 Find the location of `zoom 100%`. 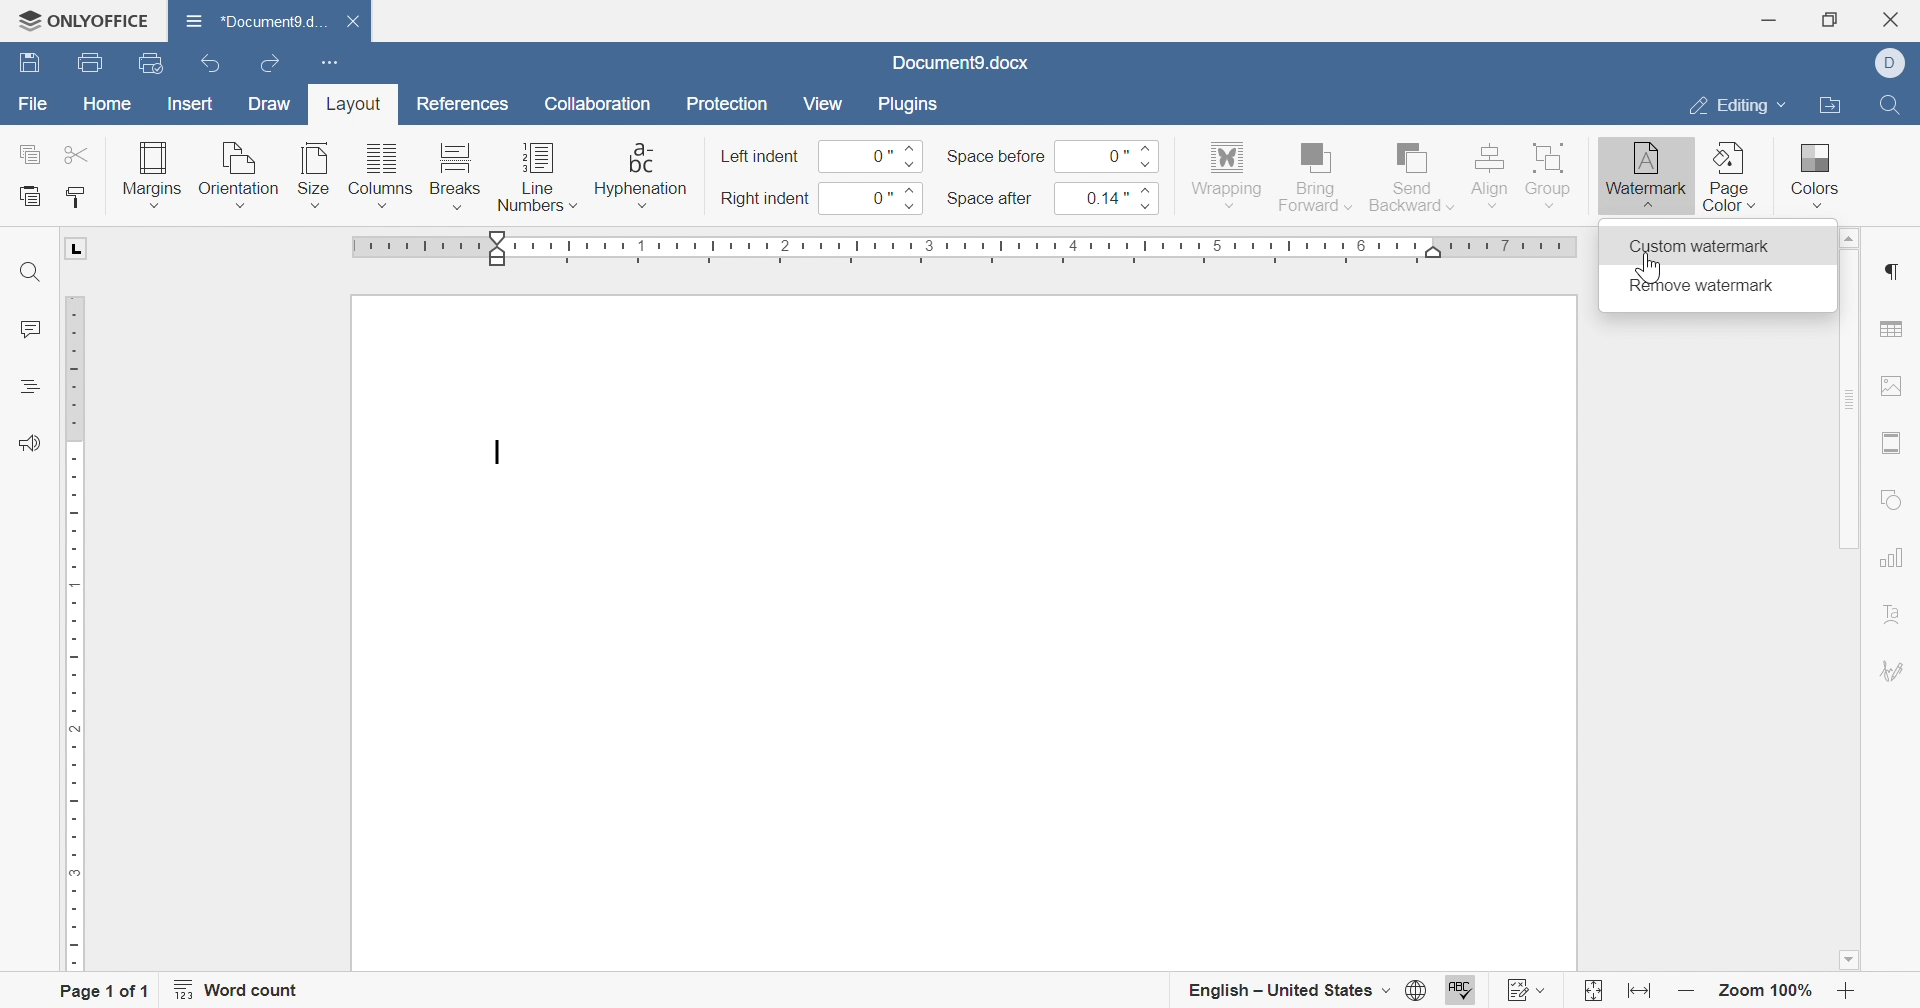

zoom 100% is located at coordinates (1768, 994).